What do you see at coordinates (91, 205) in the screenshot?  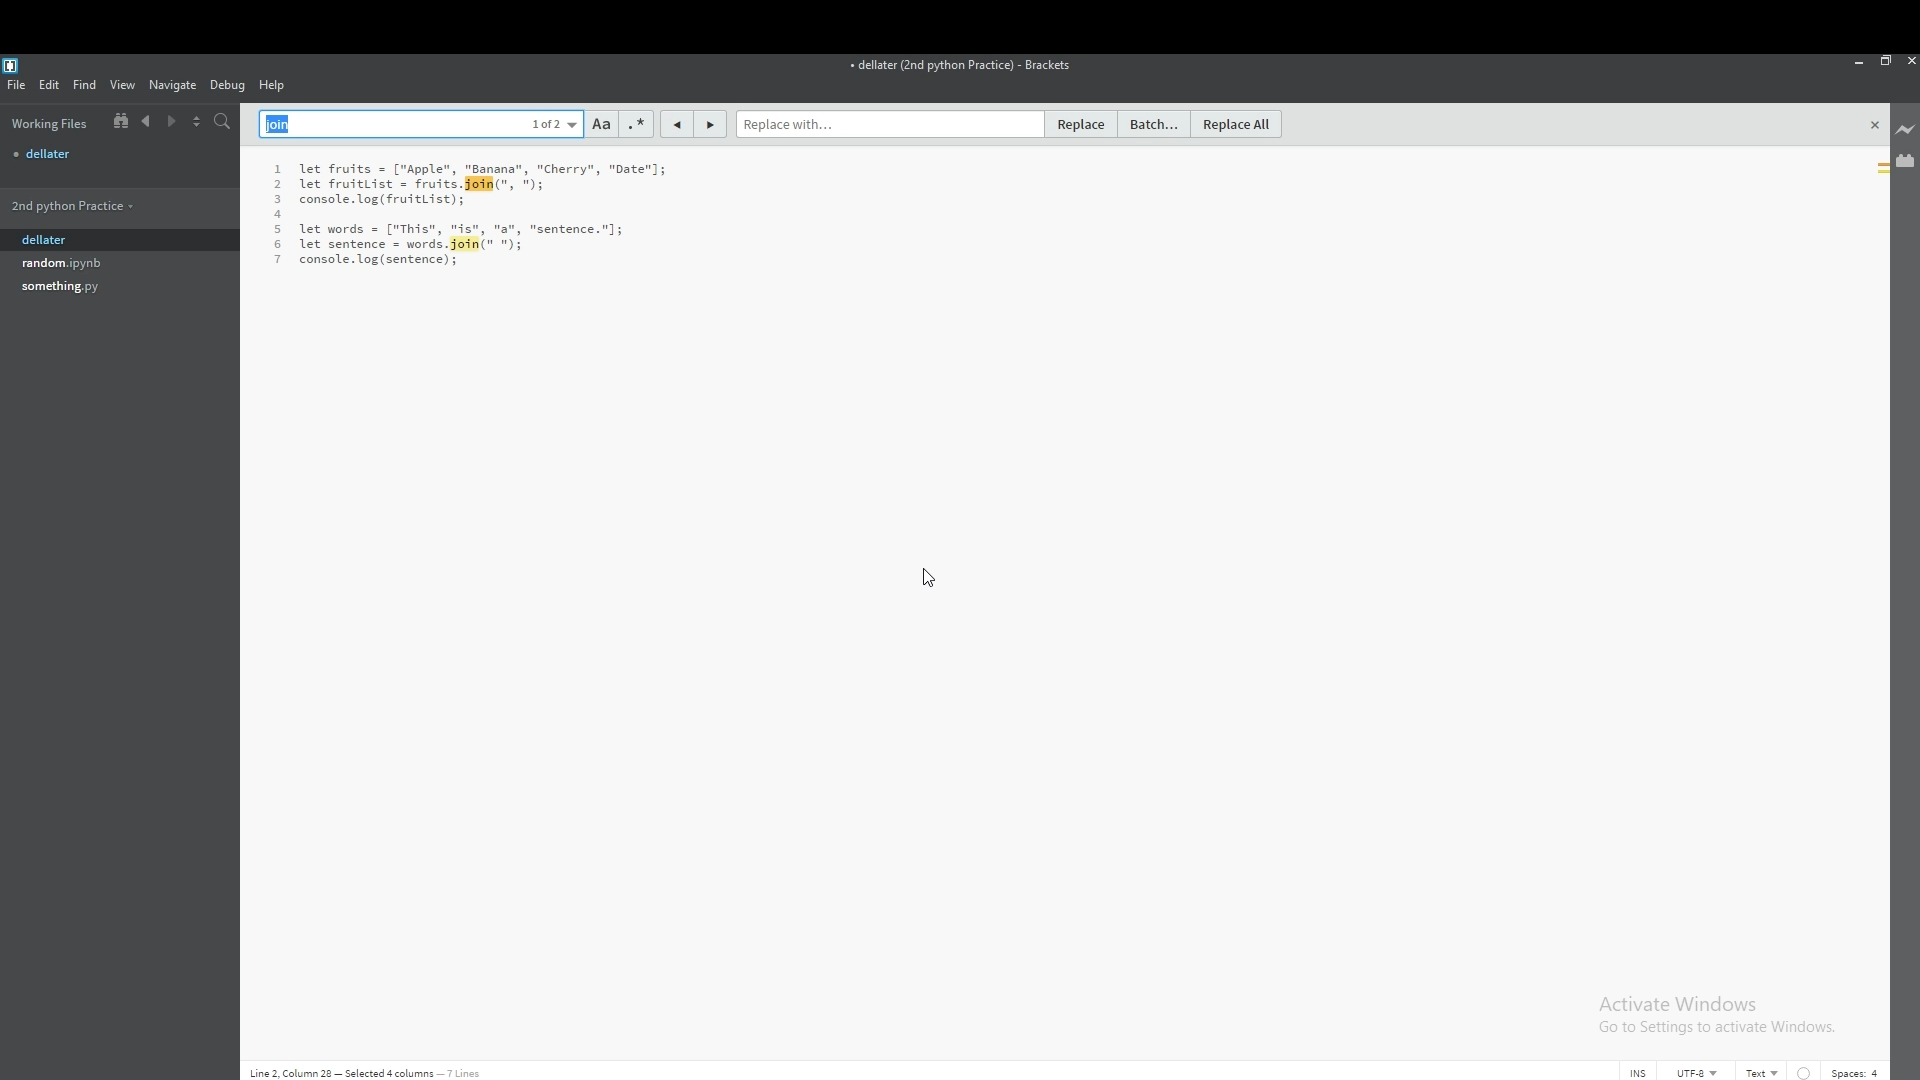 I see `folder` at bounding box center [91, 205].